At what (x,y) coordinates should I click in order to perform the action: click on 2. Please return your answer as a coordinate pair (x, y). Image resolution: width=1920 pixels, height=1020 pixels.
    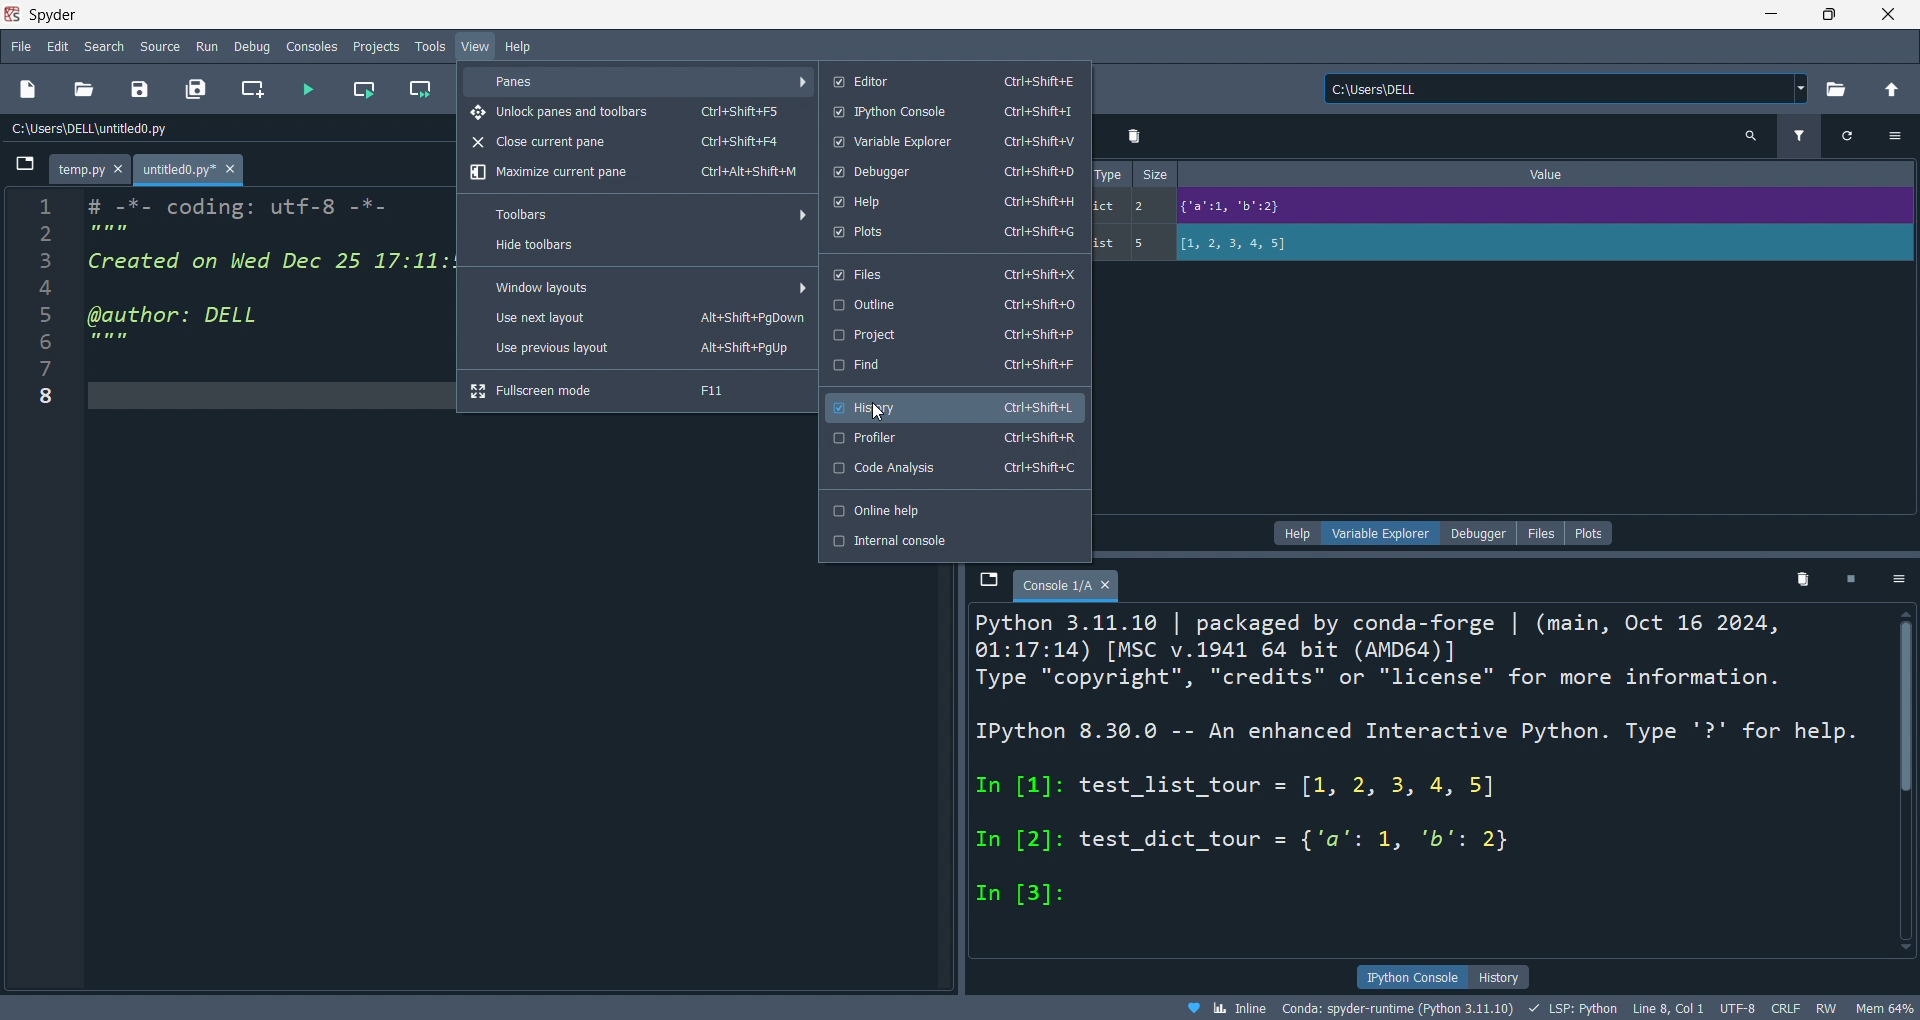
    Looking at the image, I should click on (1147, 205).